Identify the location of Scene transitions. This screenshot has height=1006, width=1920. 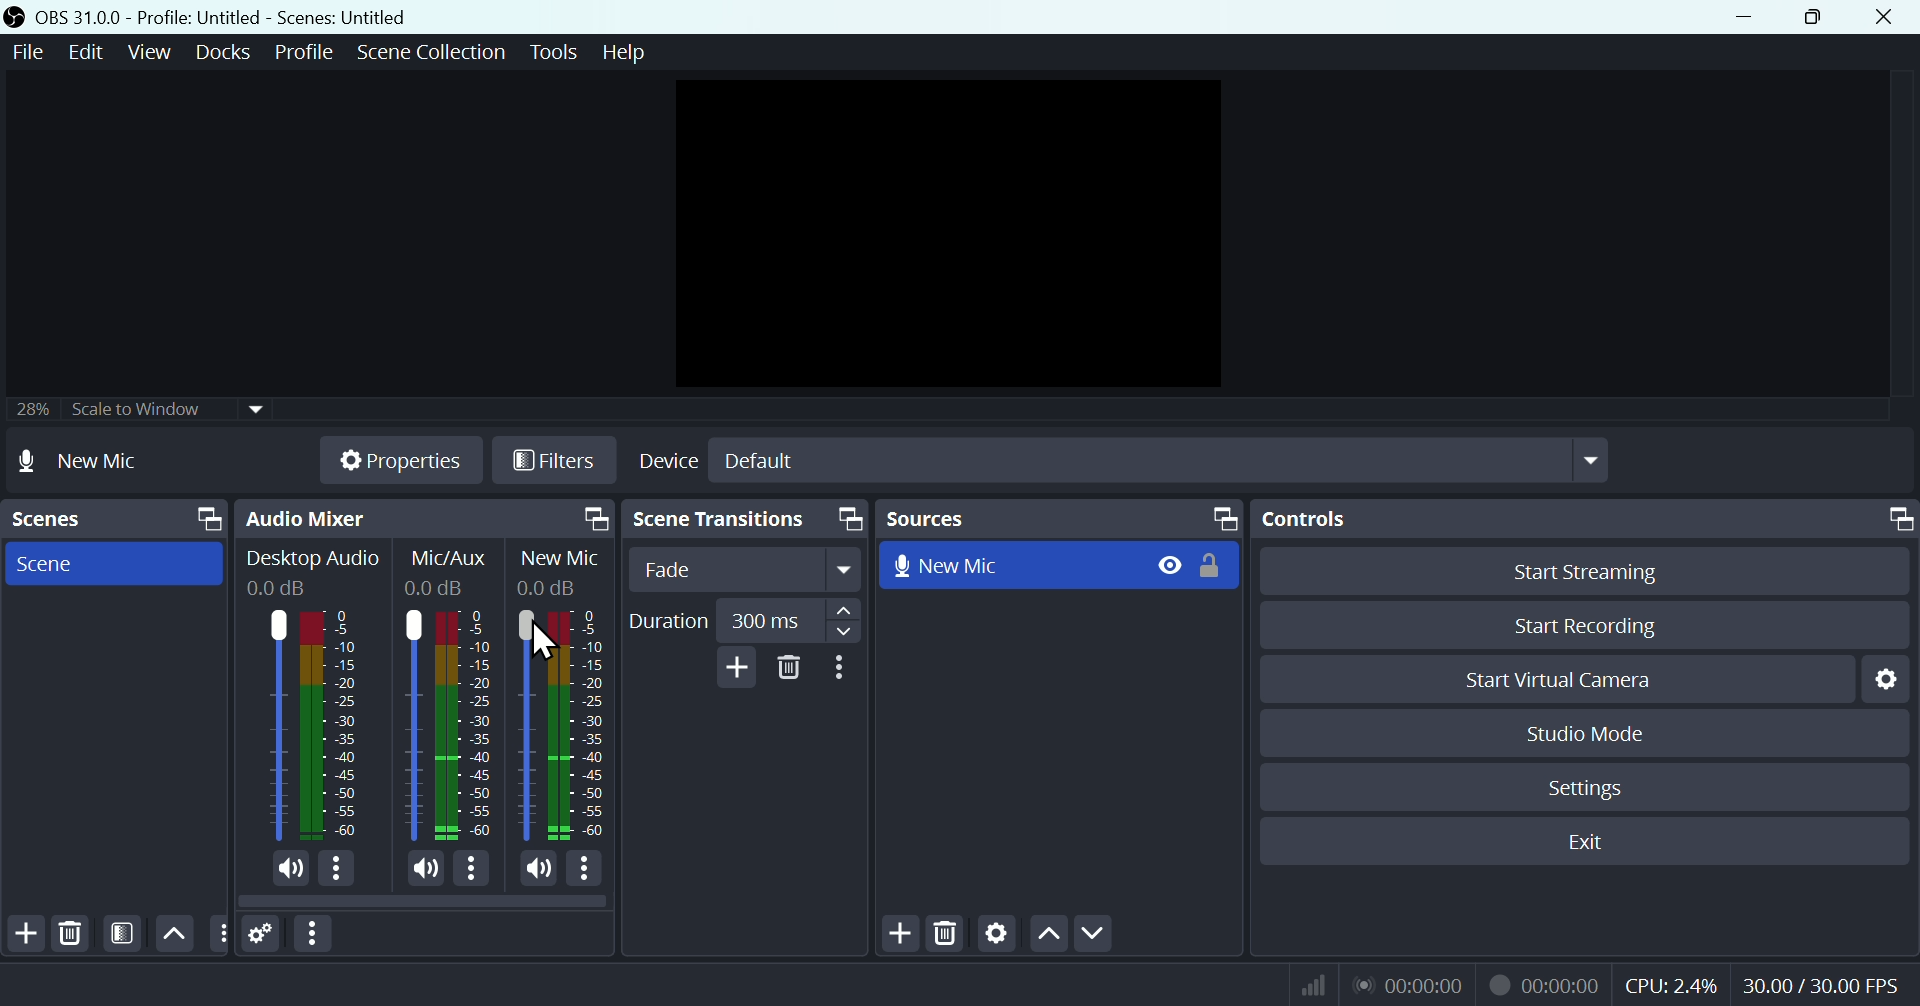
(741, 521).